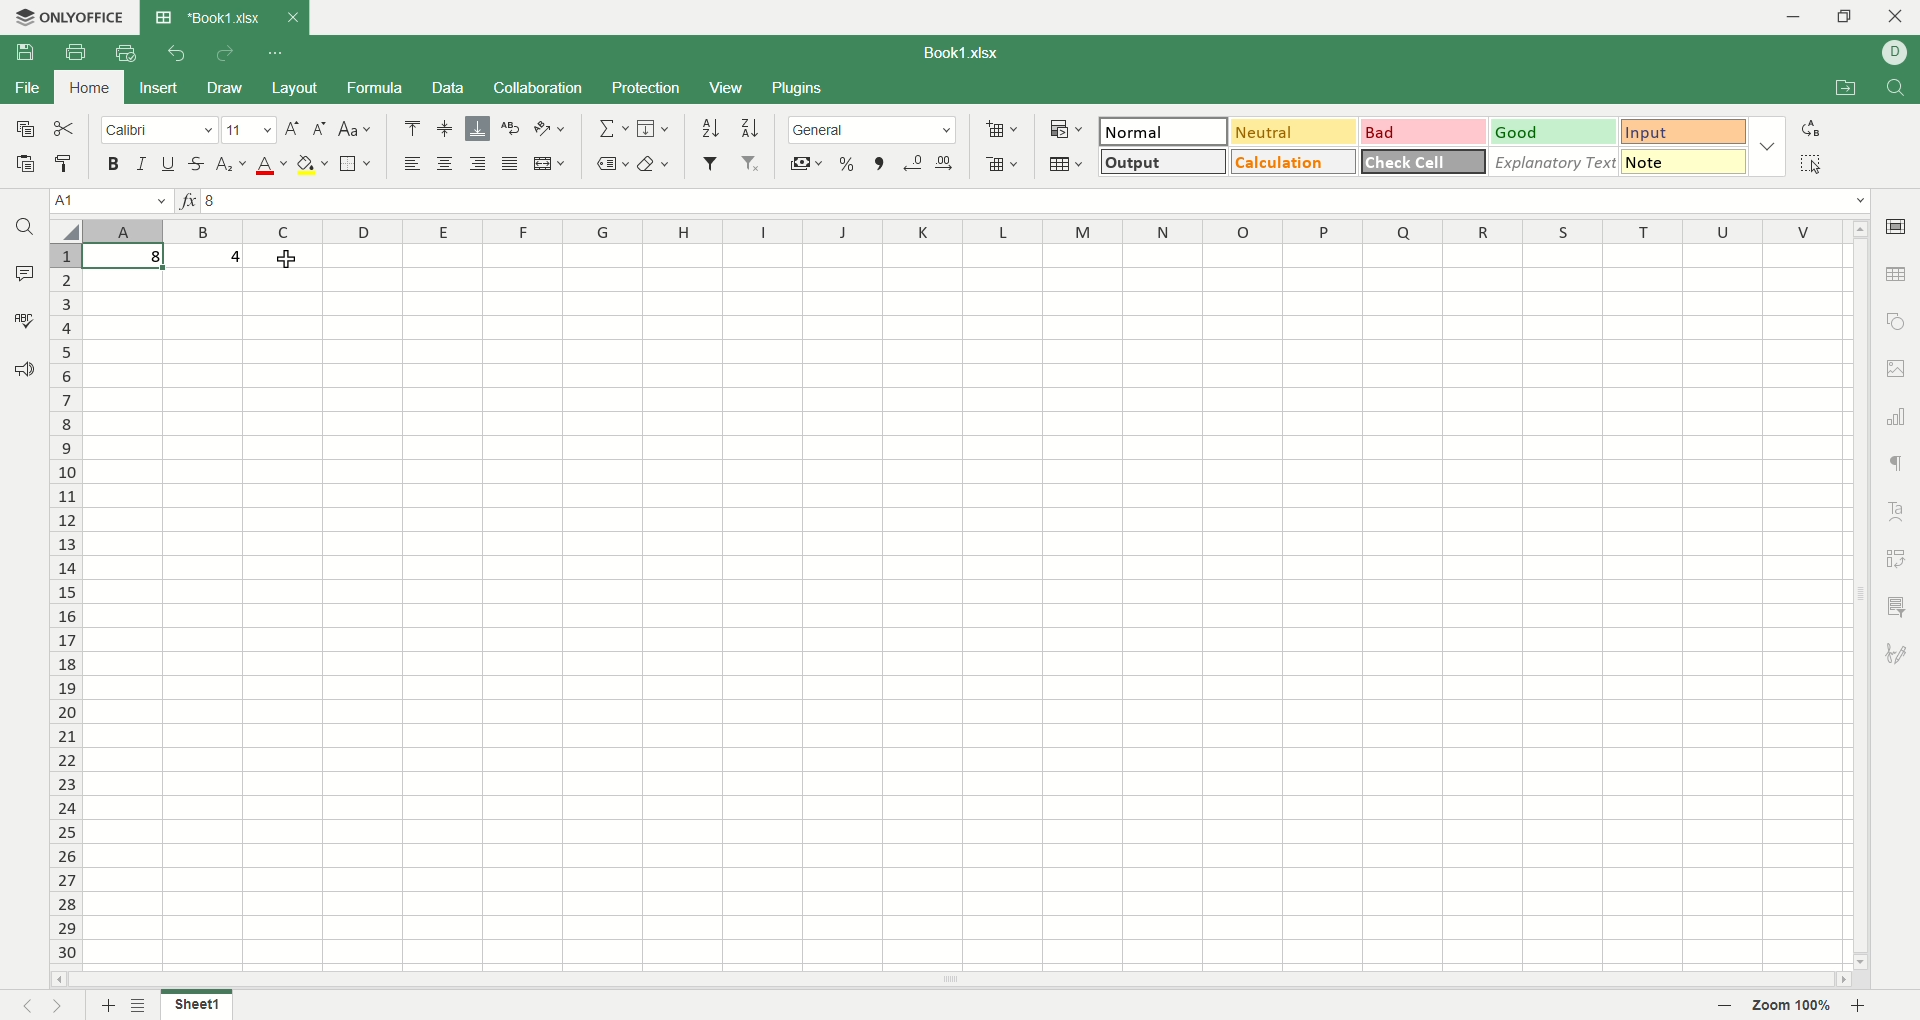  What do you see at coordinates (752, 128) in the screenshot?
I see `sort descending` at bounding box center [752, 128].